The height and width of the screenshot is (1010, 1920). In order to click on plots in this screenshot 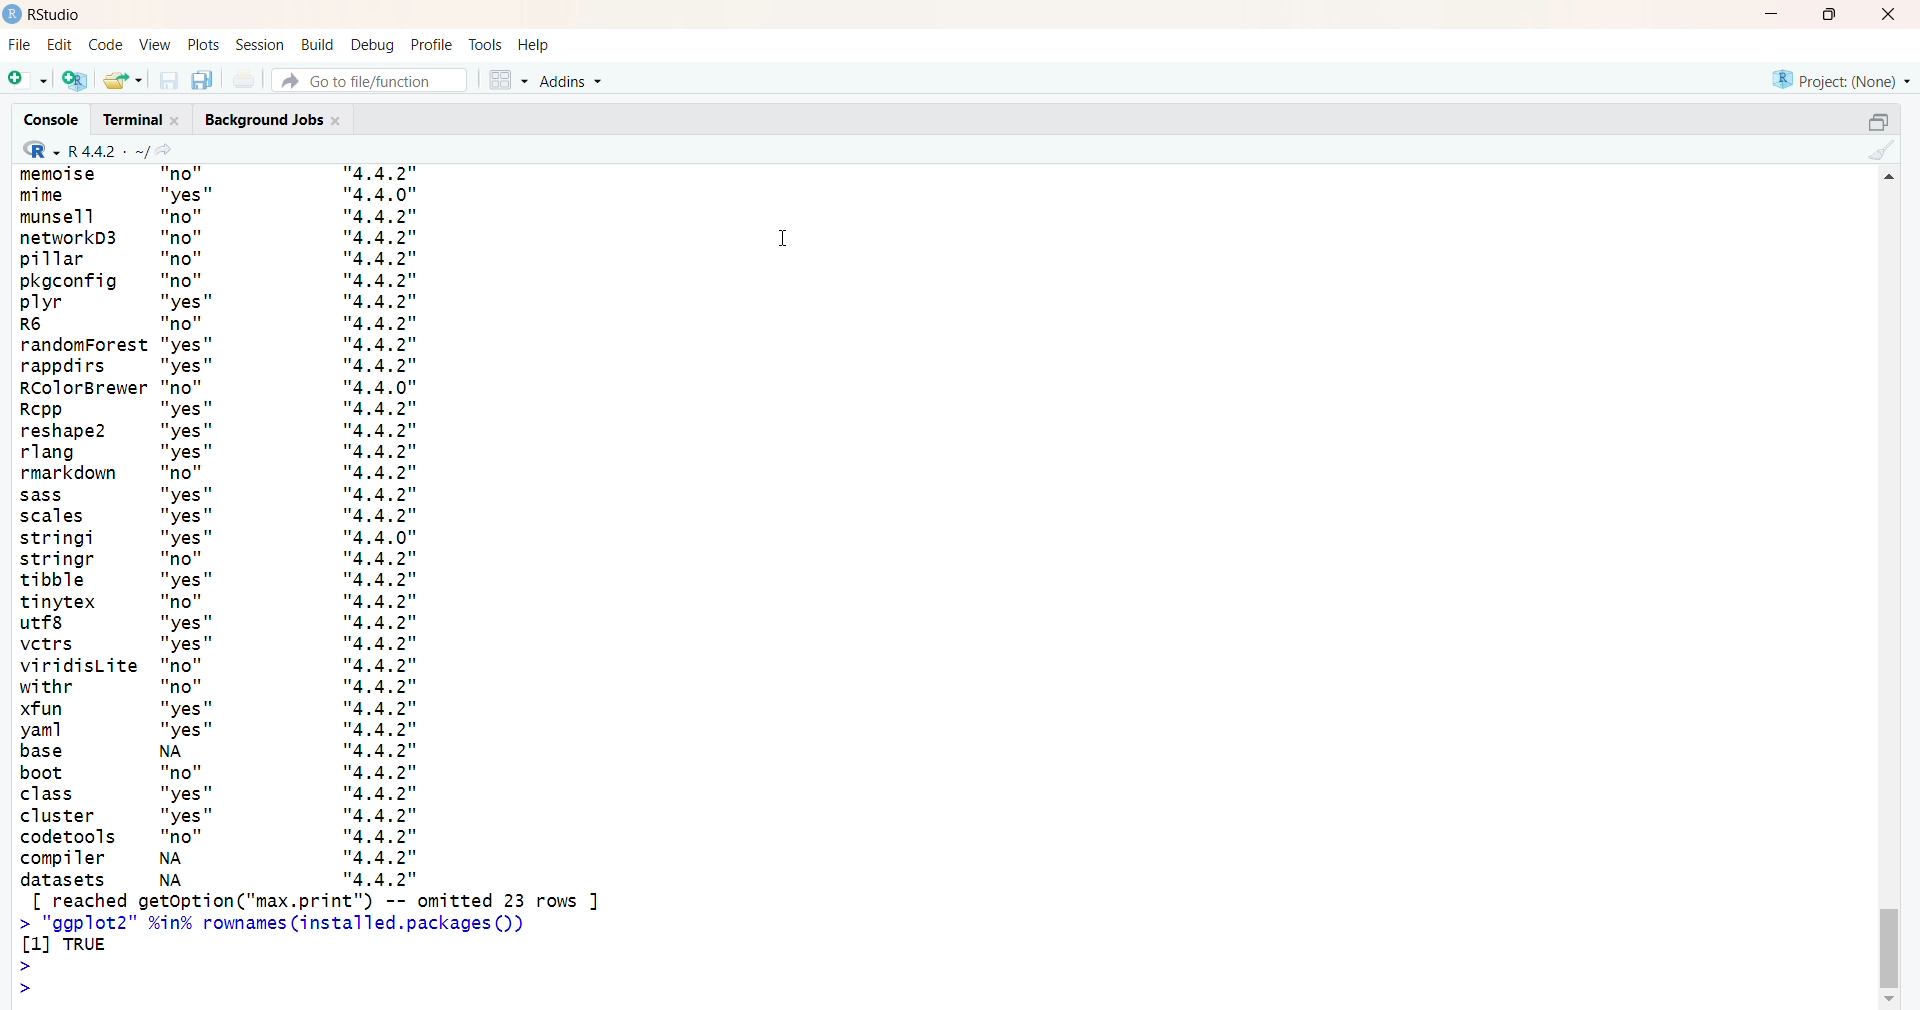, I will do `click(201, 43)`.